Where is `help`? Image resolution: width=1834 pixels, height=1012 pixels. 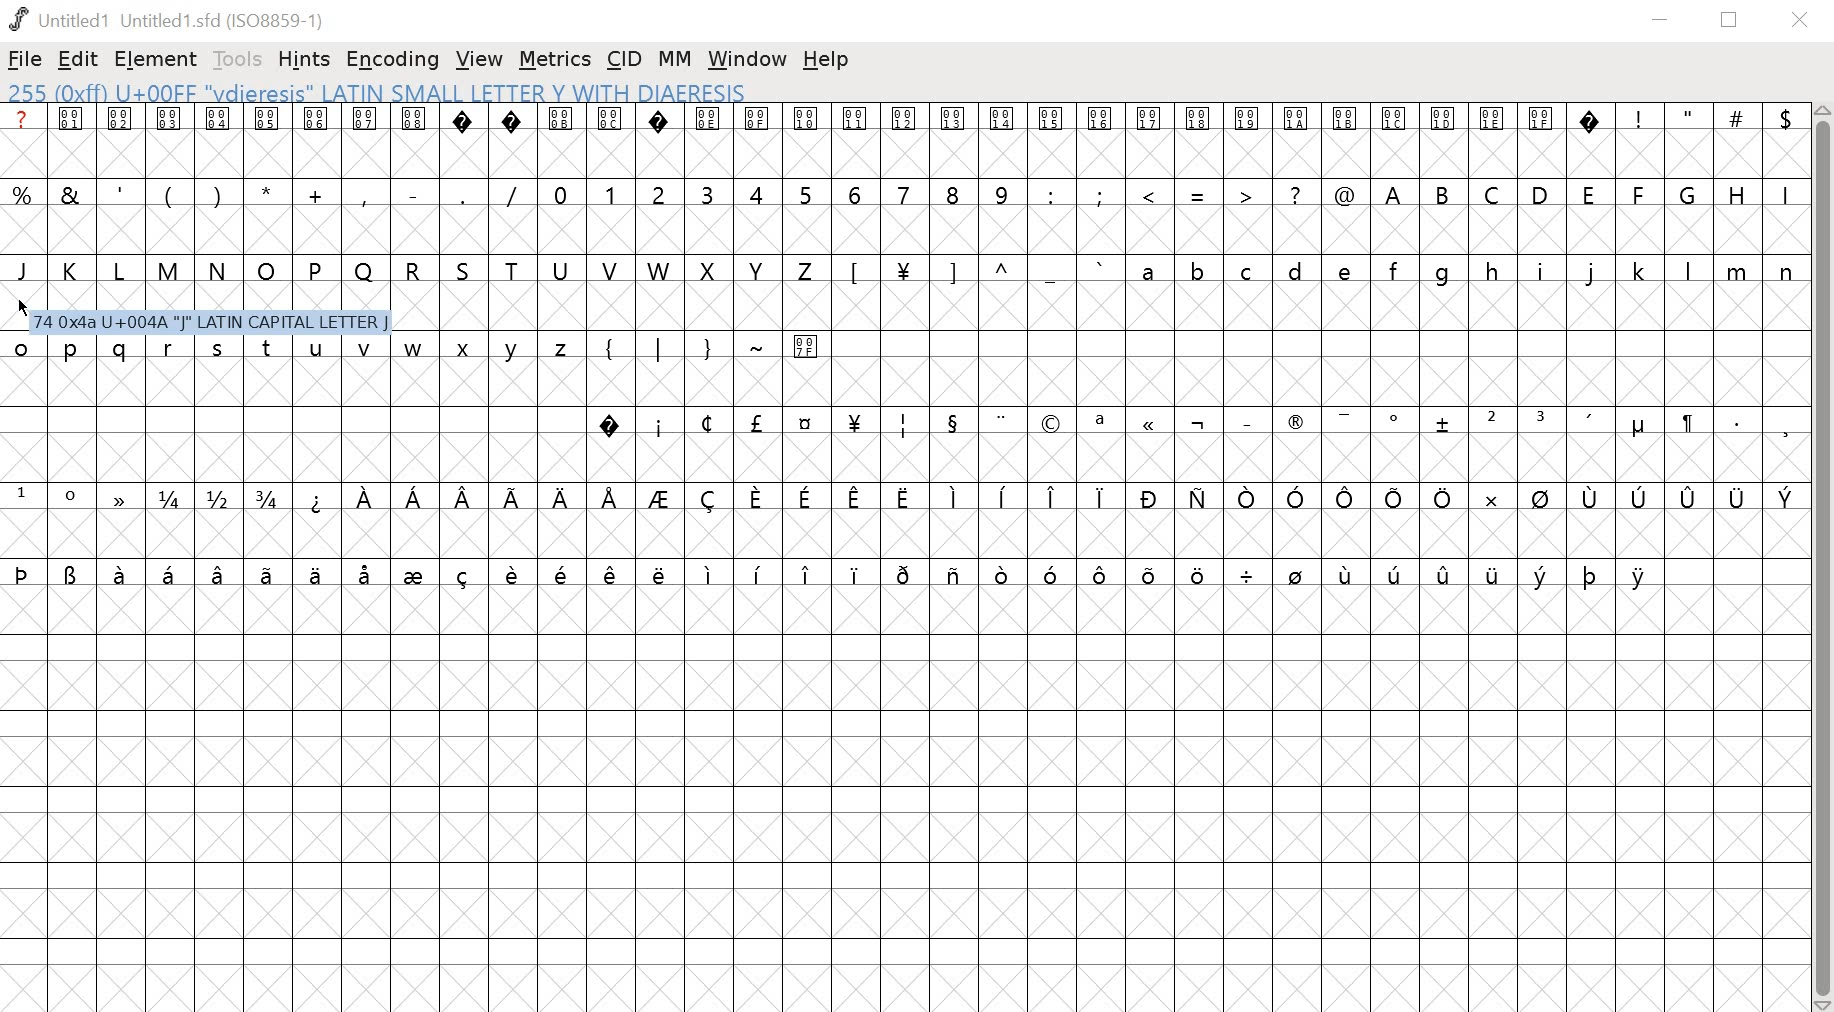 help is located at coordinates (826, 60).